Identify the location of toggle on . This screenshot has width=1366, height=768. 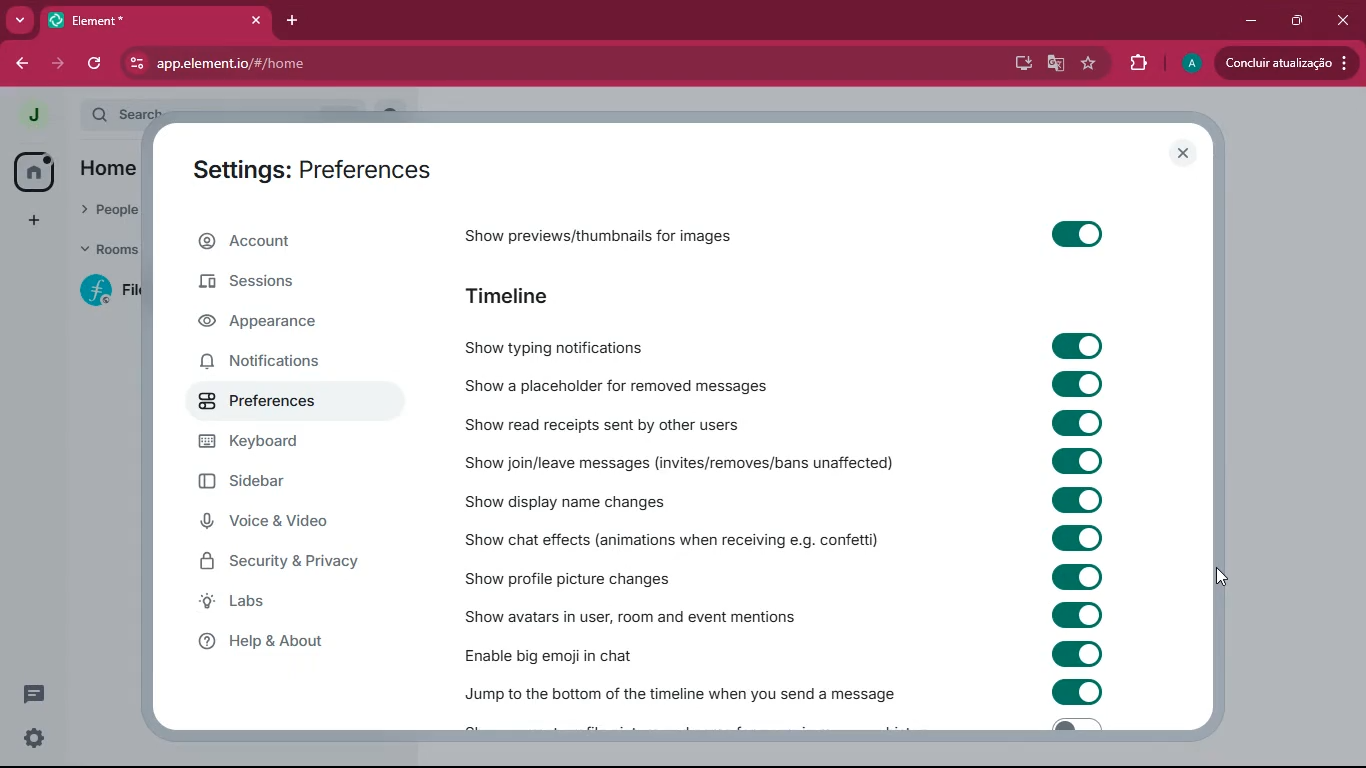
(1076, 654).